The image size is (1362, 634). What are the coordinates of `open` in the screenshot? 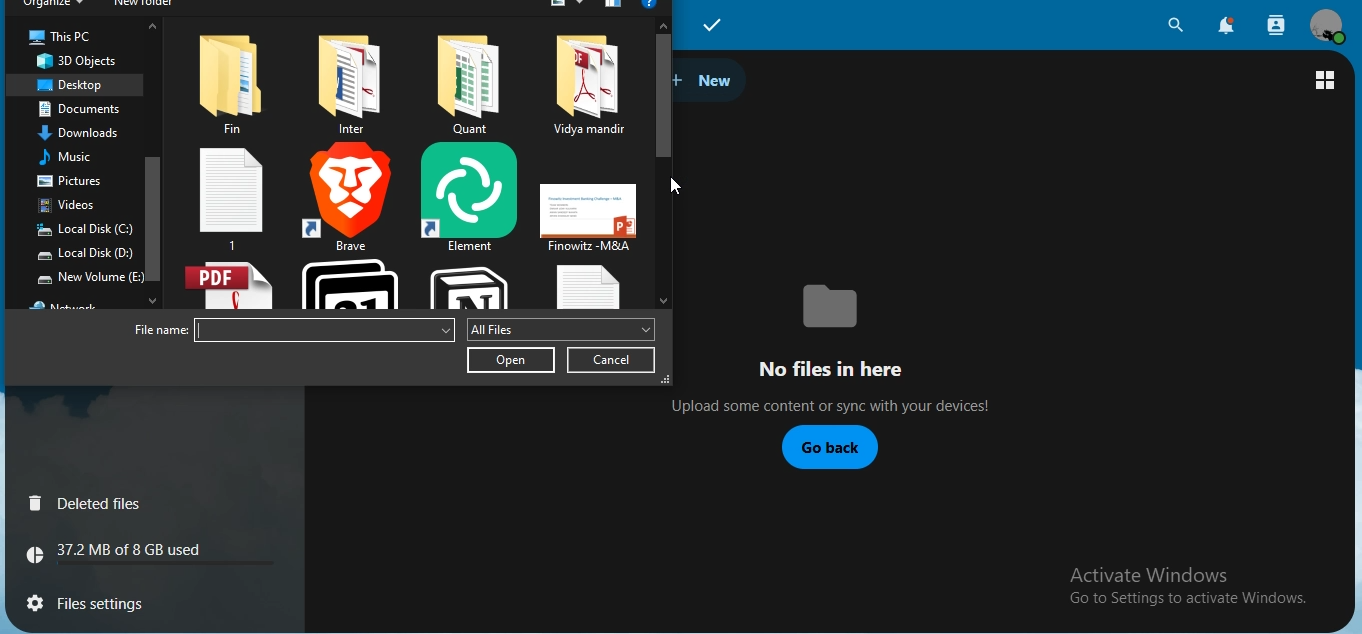 It's located at (511, 360).